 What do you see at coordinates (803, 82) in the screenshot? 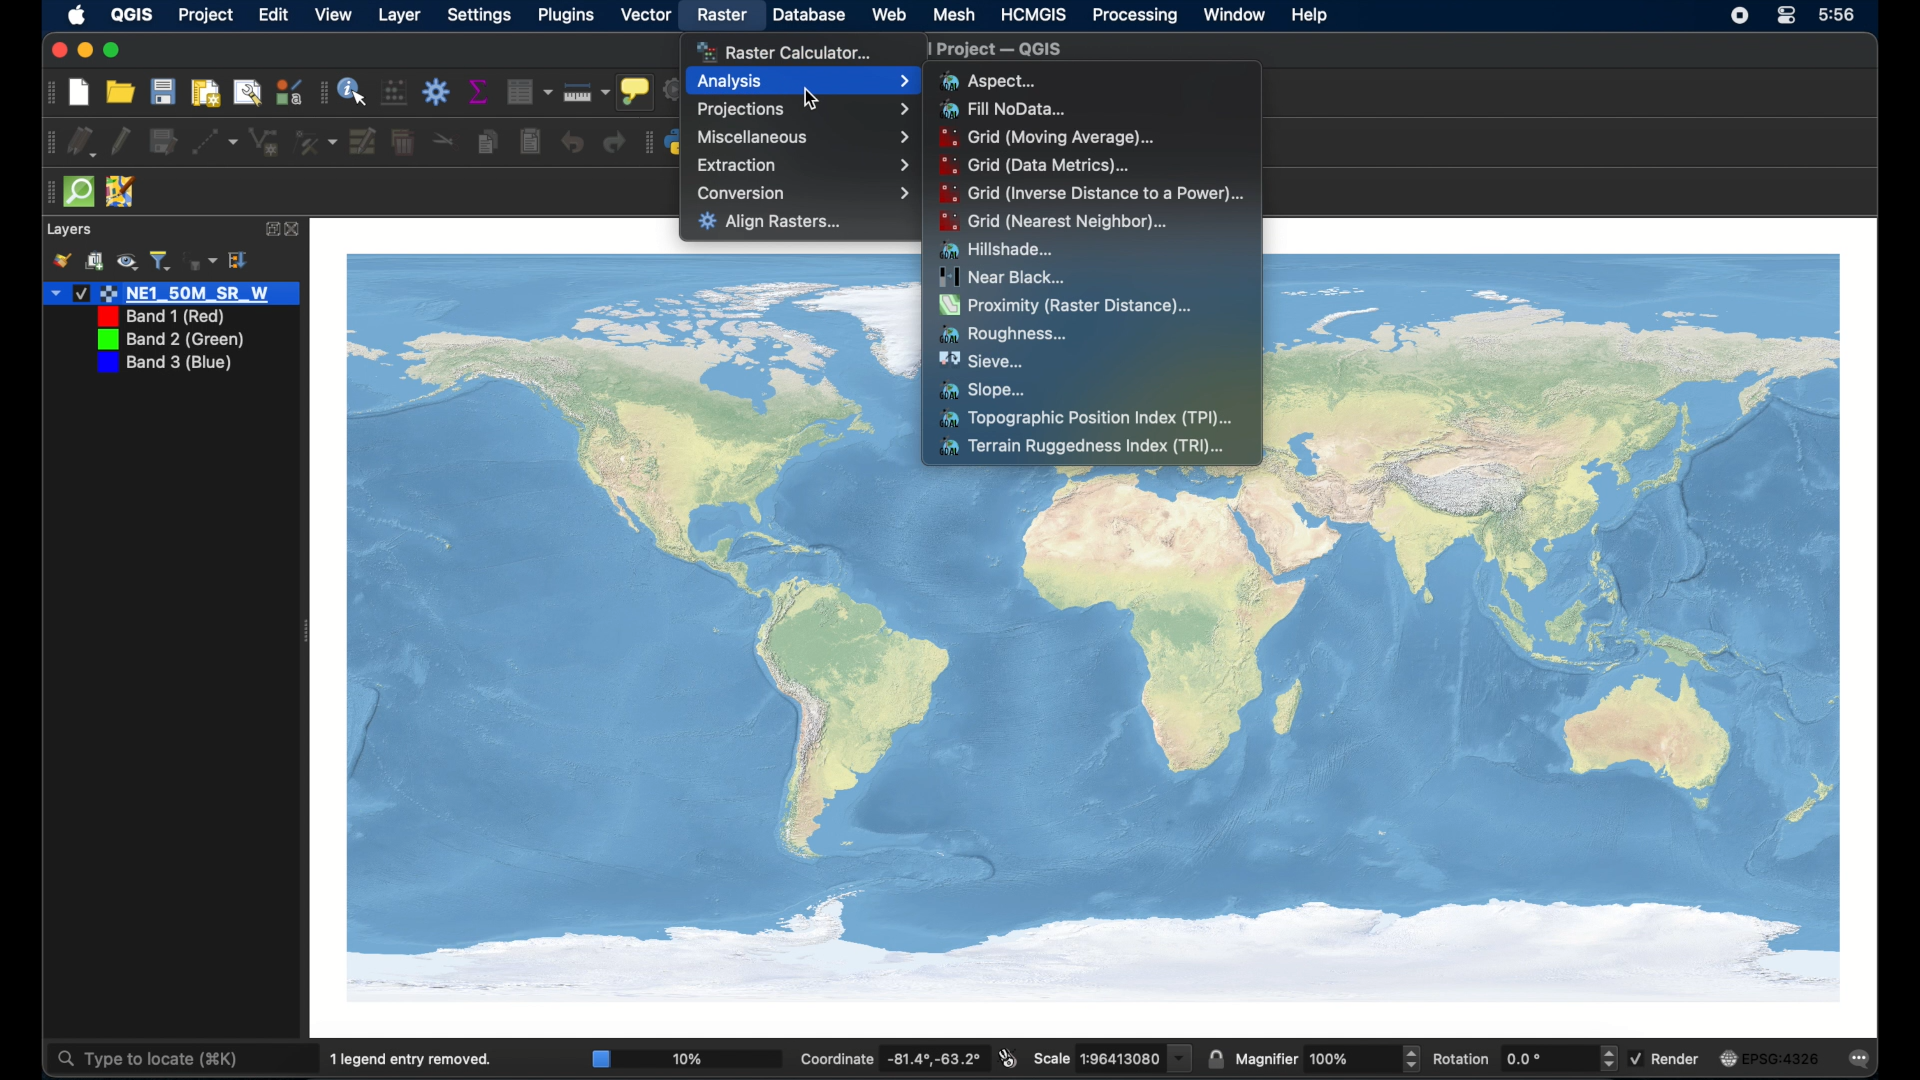
I see `analysis highlighted` at bounding box center [803, 82].